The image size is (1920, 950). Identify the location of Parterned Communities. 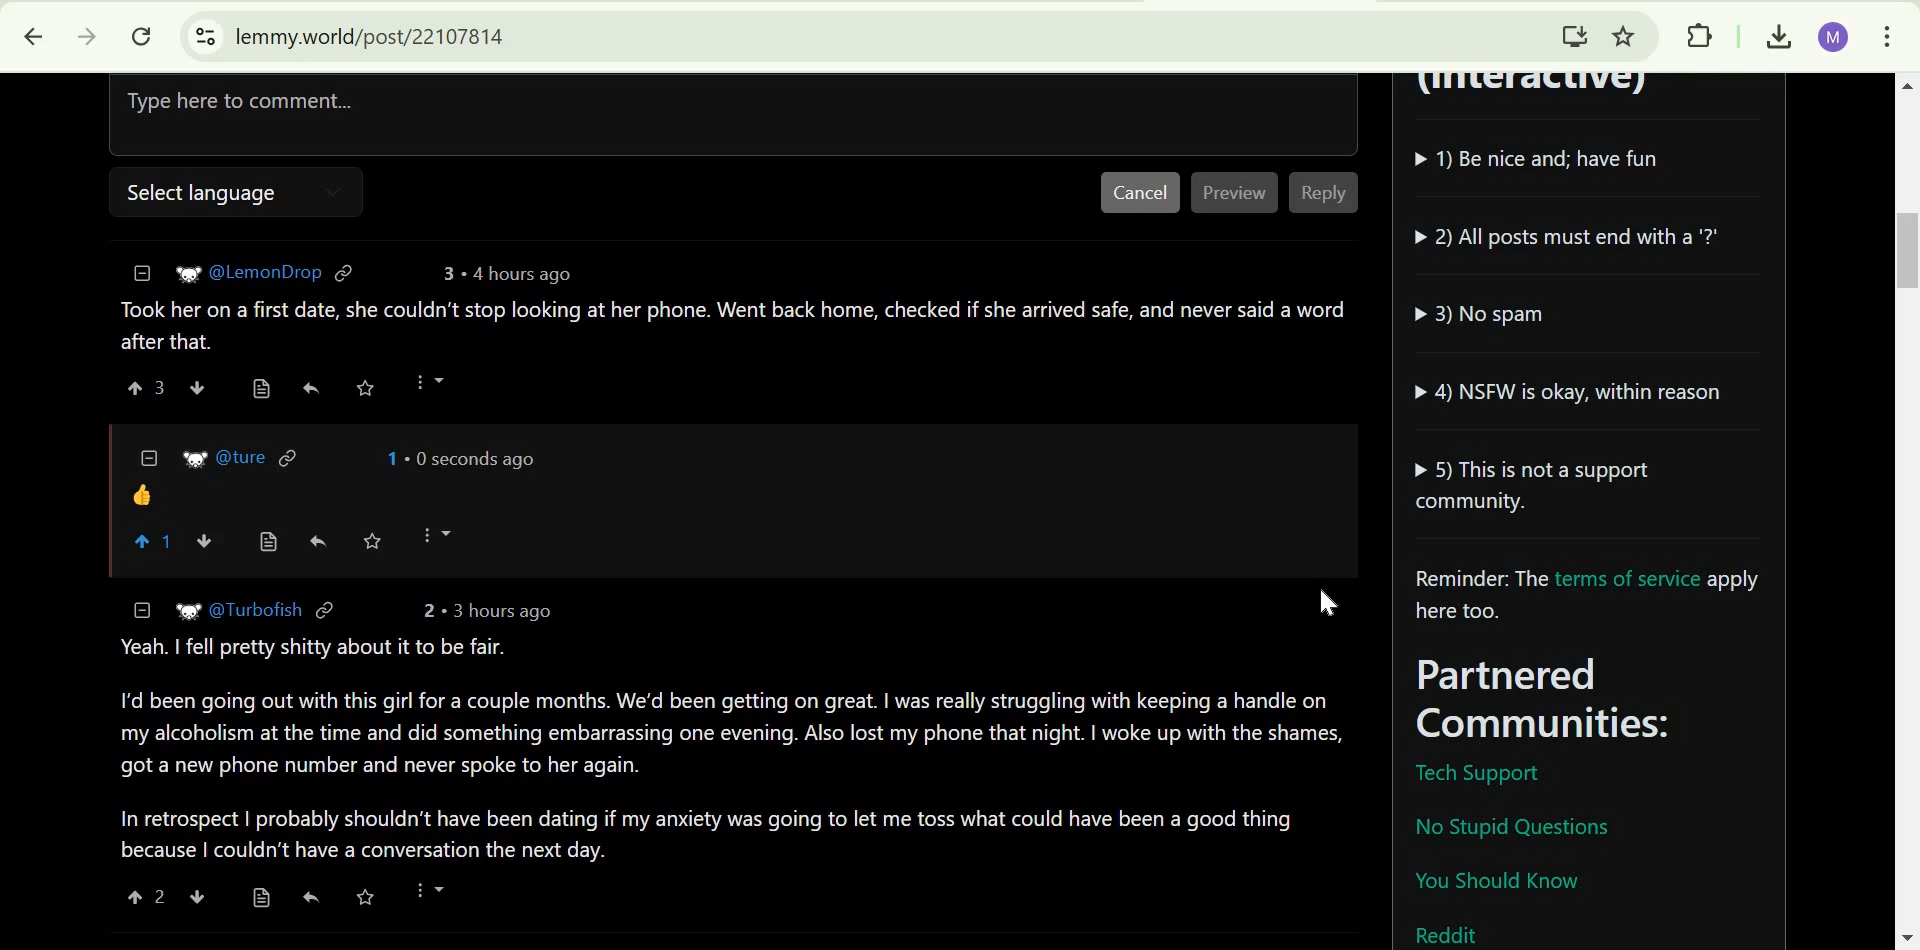
(1597, 700).